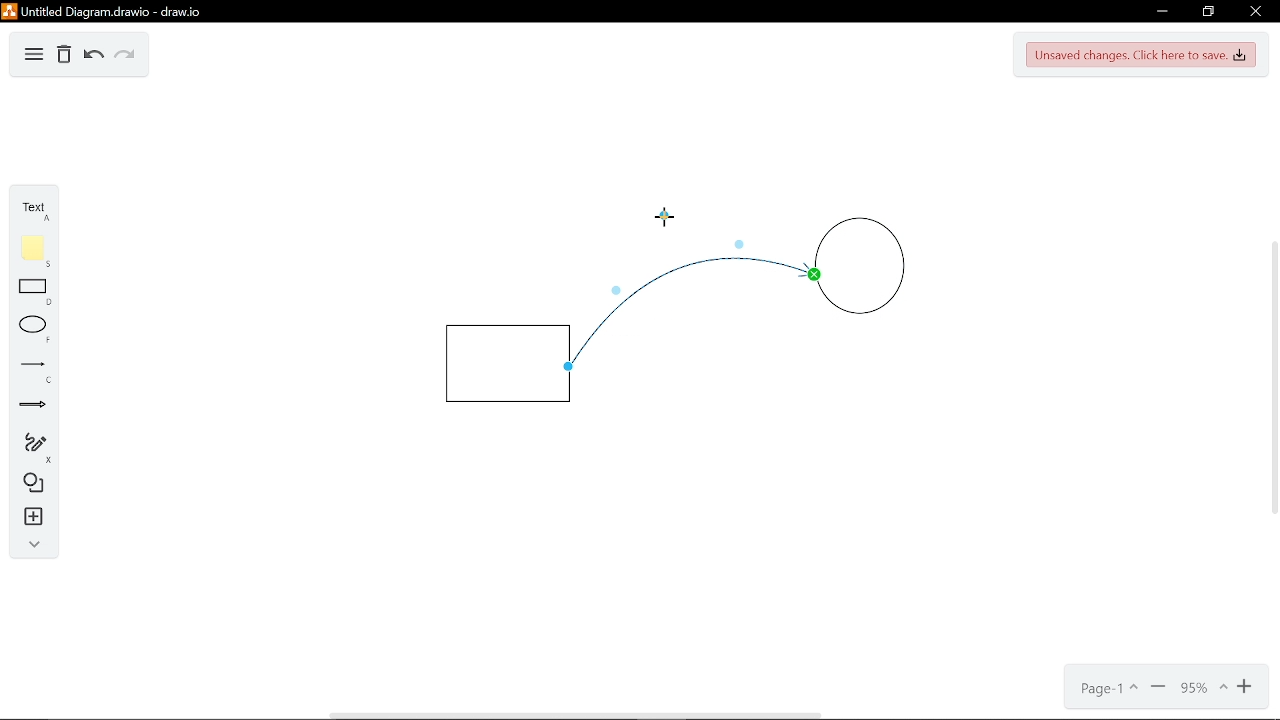 Image resolution: width=1280 pixels, height=720 pixels. I want to click on Delete, so click(64, 56).